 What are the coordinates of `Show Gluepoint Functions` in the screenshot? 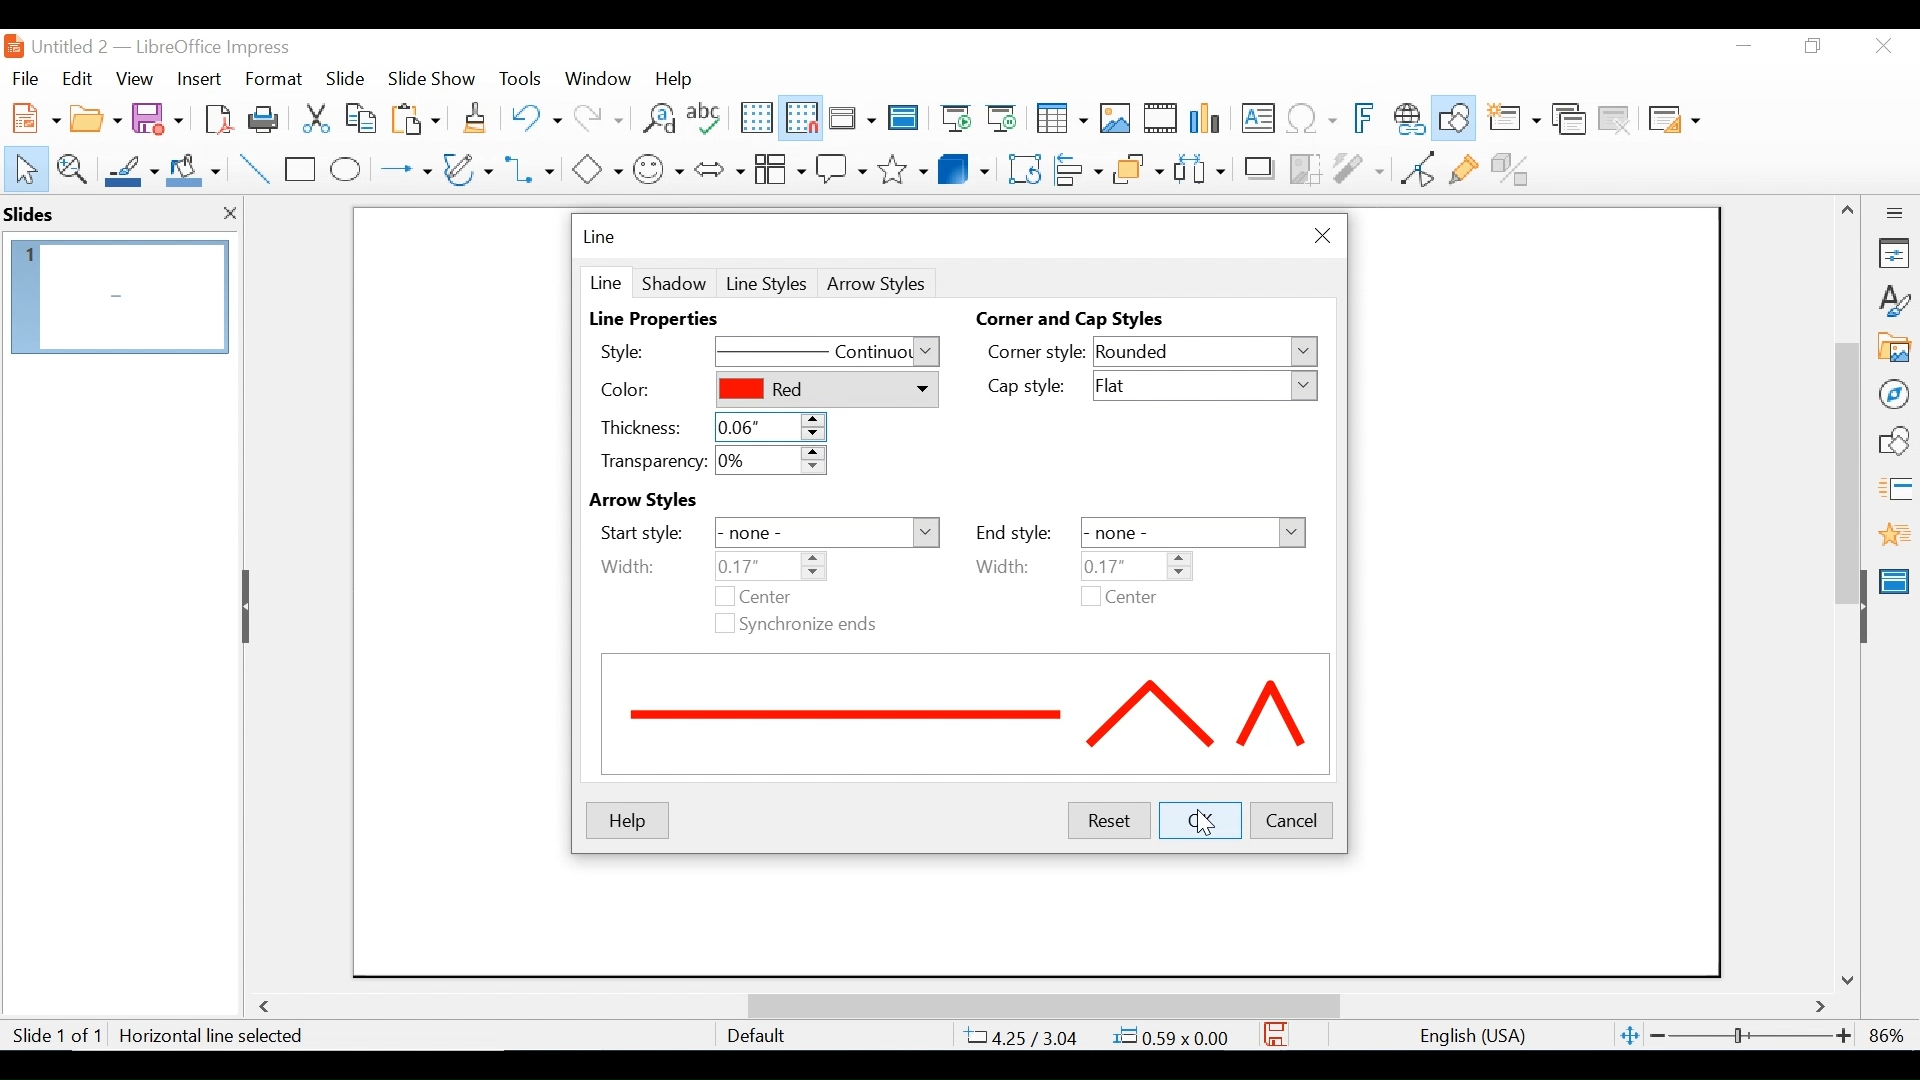 It's located at (1463, 167).